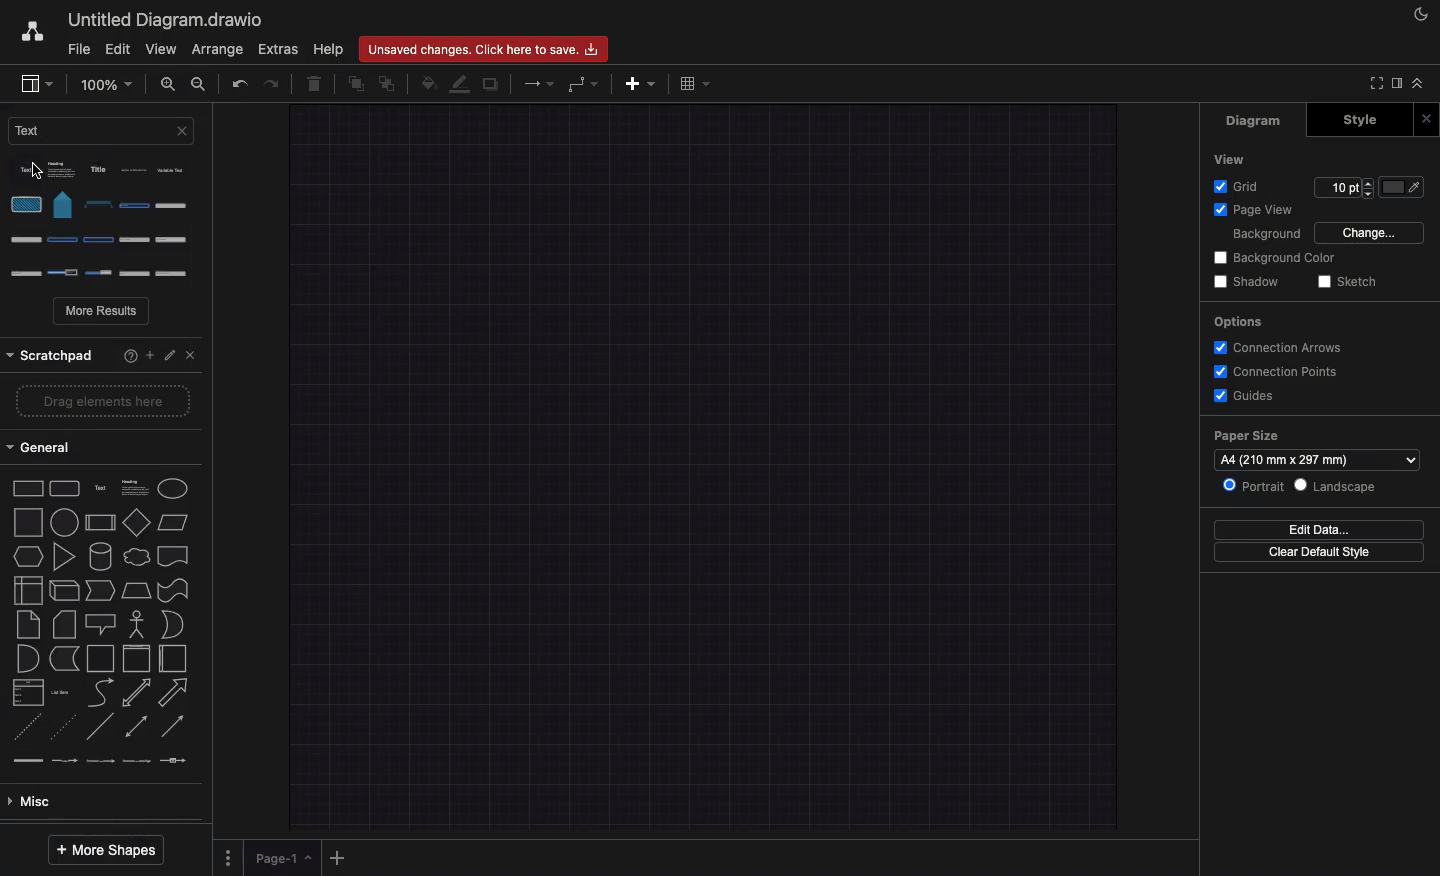 The height and width of the screenshot is (876, 1440). Describe the element at coordinates (1241, 185) in the screenshot. I see `Grid` at that location.